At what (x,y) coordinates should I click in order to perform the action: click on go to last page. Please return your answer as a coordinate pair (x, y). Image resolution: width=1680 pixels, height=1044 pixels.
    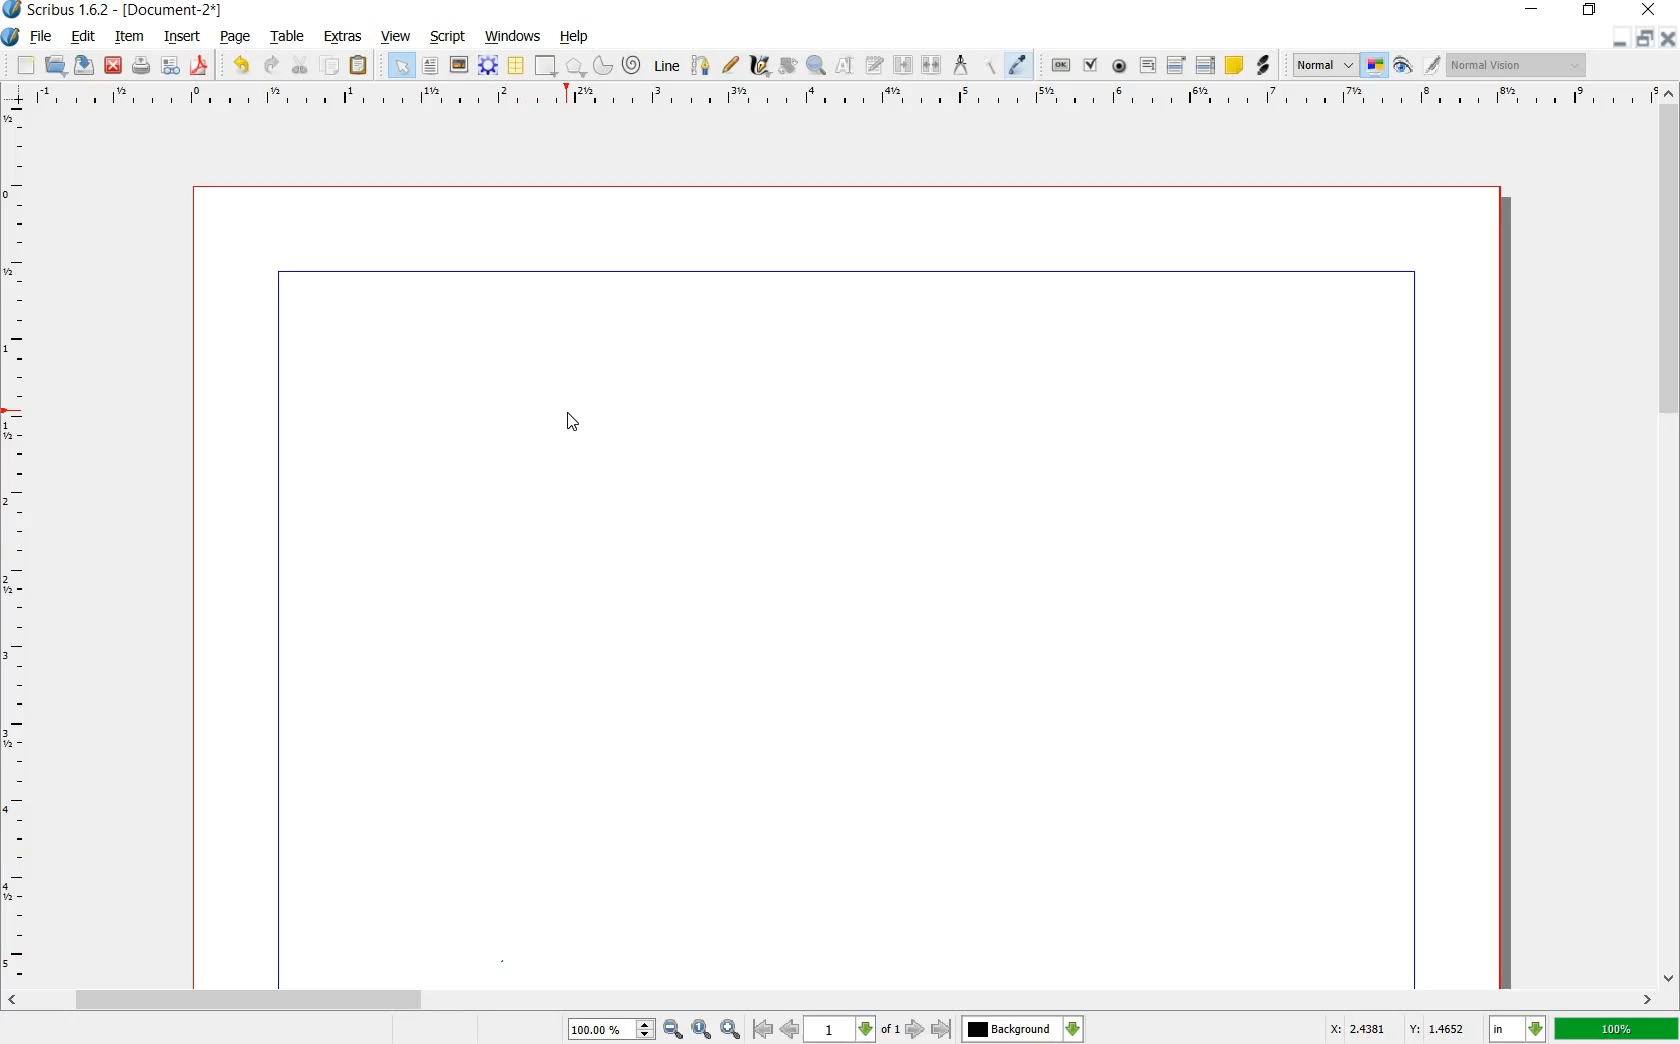
    Looking at the image, I should click on (941, 1029).